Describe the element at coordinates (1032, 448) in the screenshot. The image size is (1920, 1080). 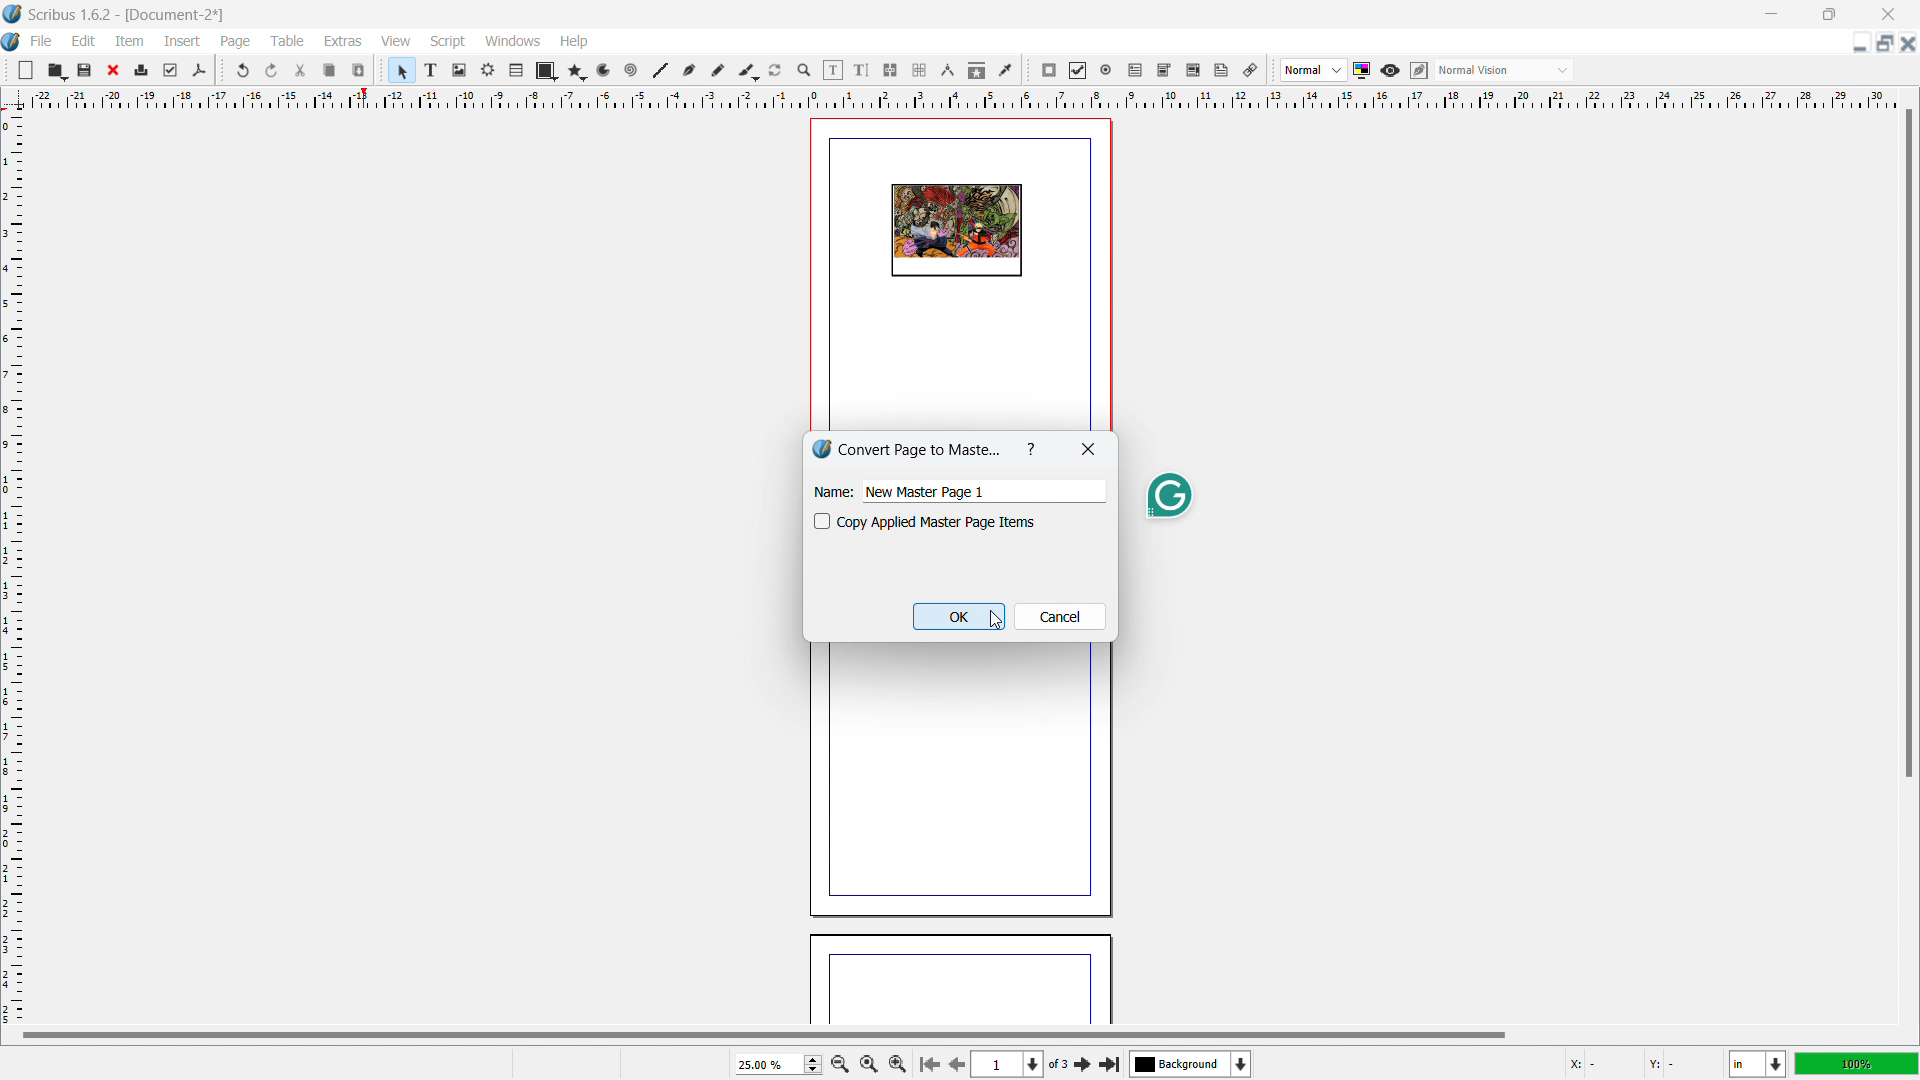
I see `help` at that location.